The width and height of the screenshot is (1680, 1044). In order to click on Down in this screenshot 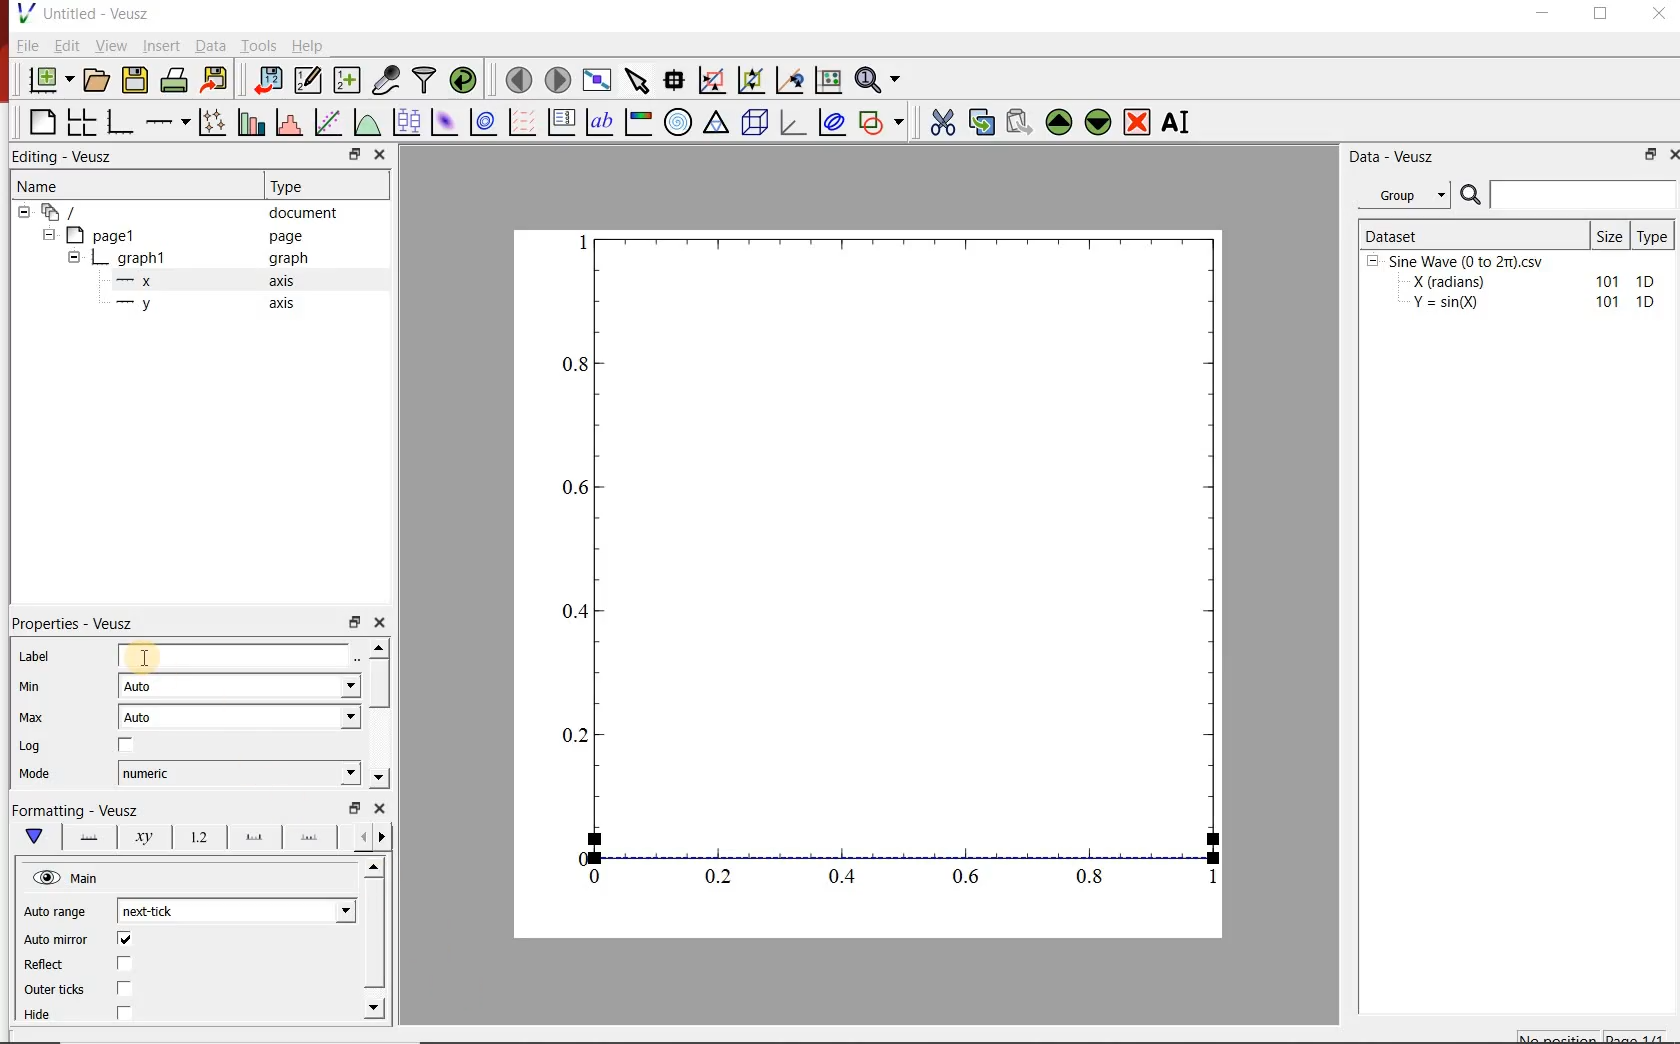, I will do `click(376, 1007)`.